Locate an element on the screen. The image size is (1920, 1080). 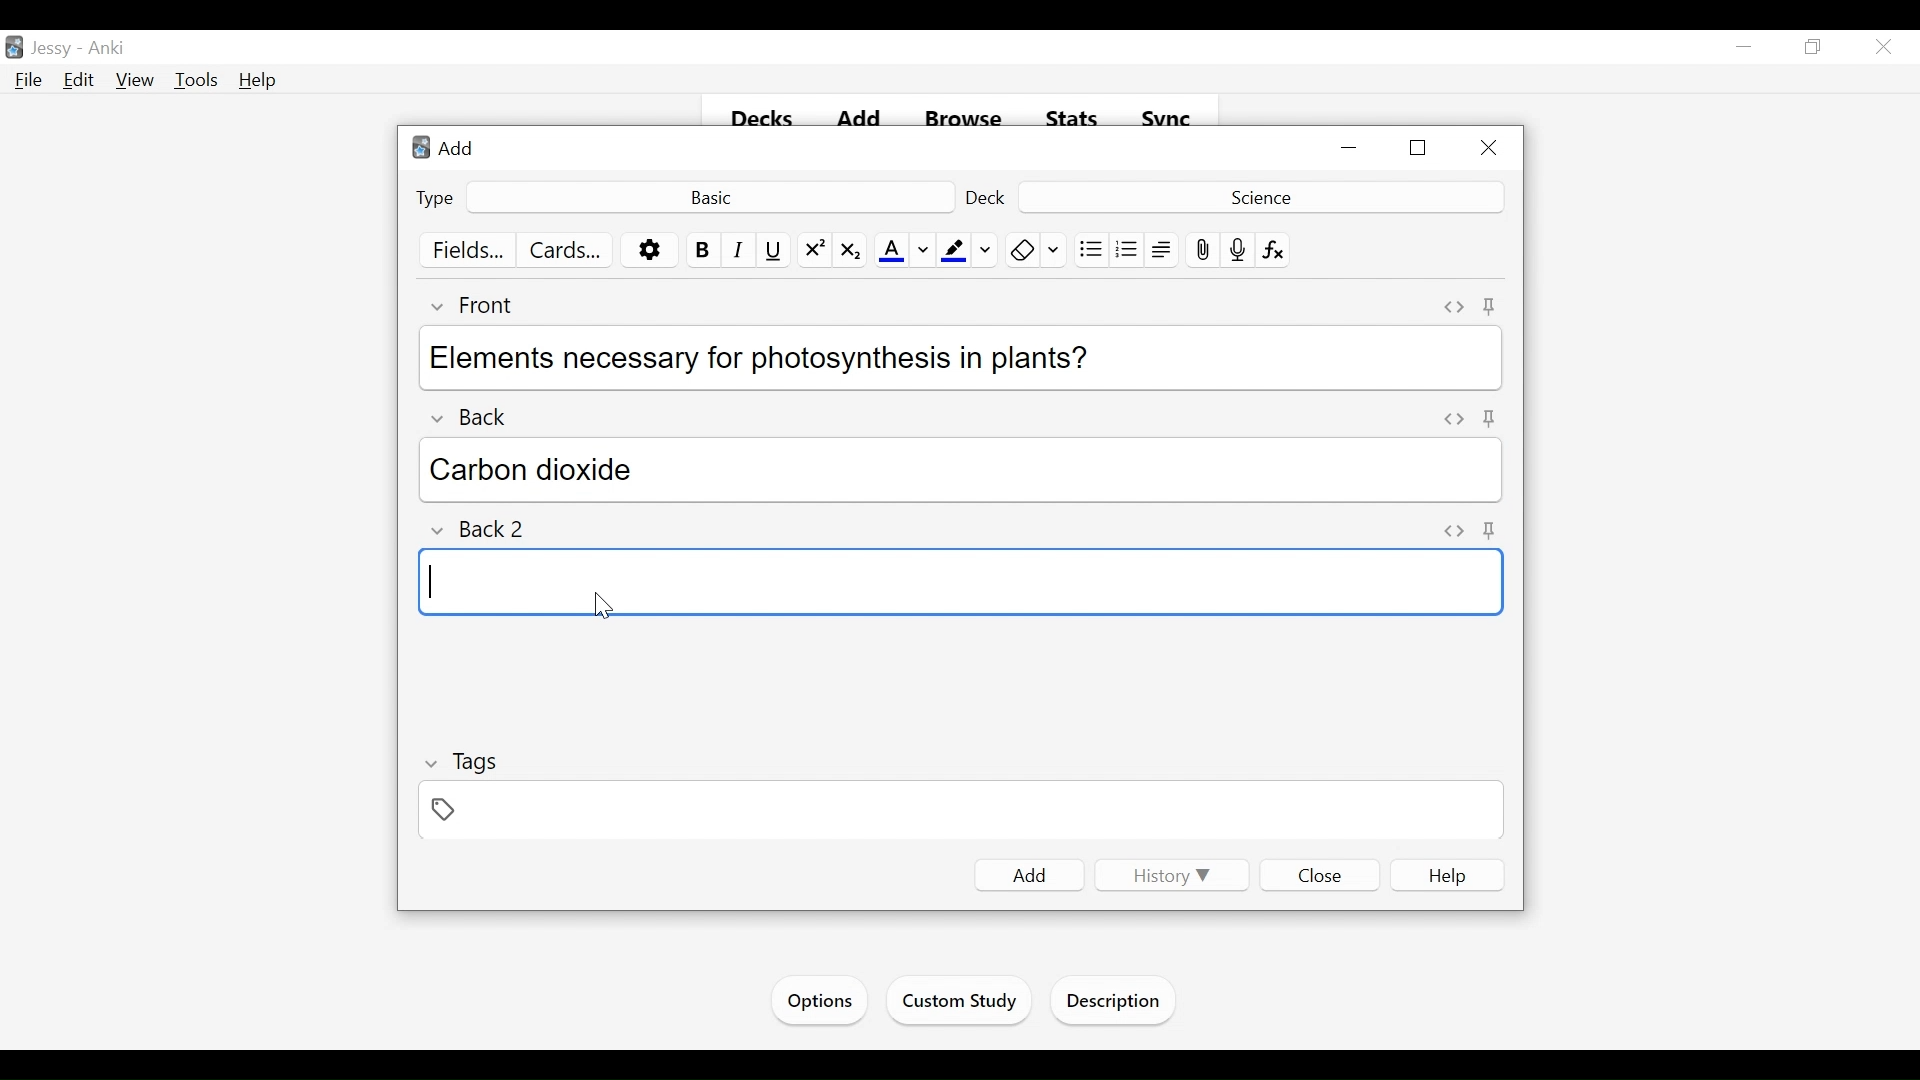
Close is located at coordinates (1881, 49).